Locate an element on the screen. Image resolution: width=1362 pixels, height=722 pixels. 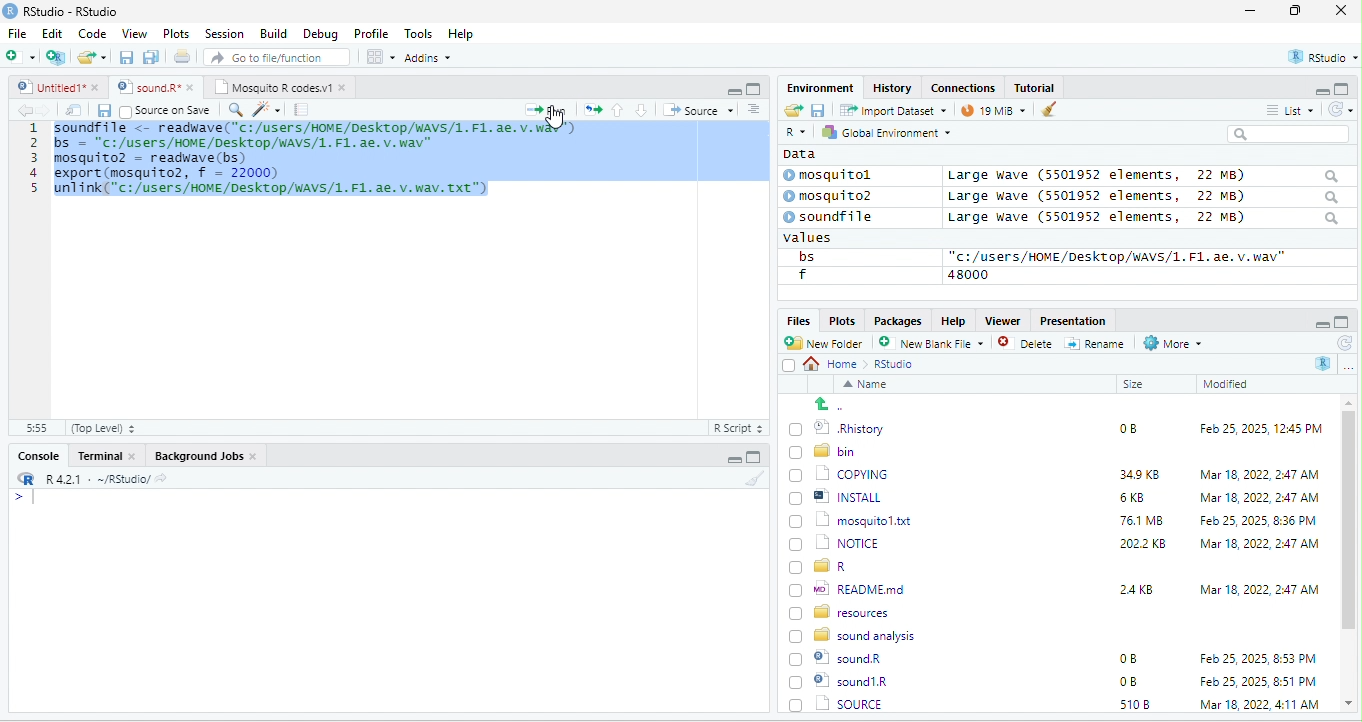
[) = R is located at coordinates (830, 567).